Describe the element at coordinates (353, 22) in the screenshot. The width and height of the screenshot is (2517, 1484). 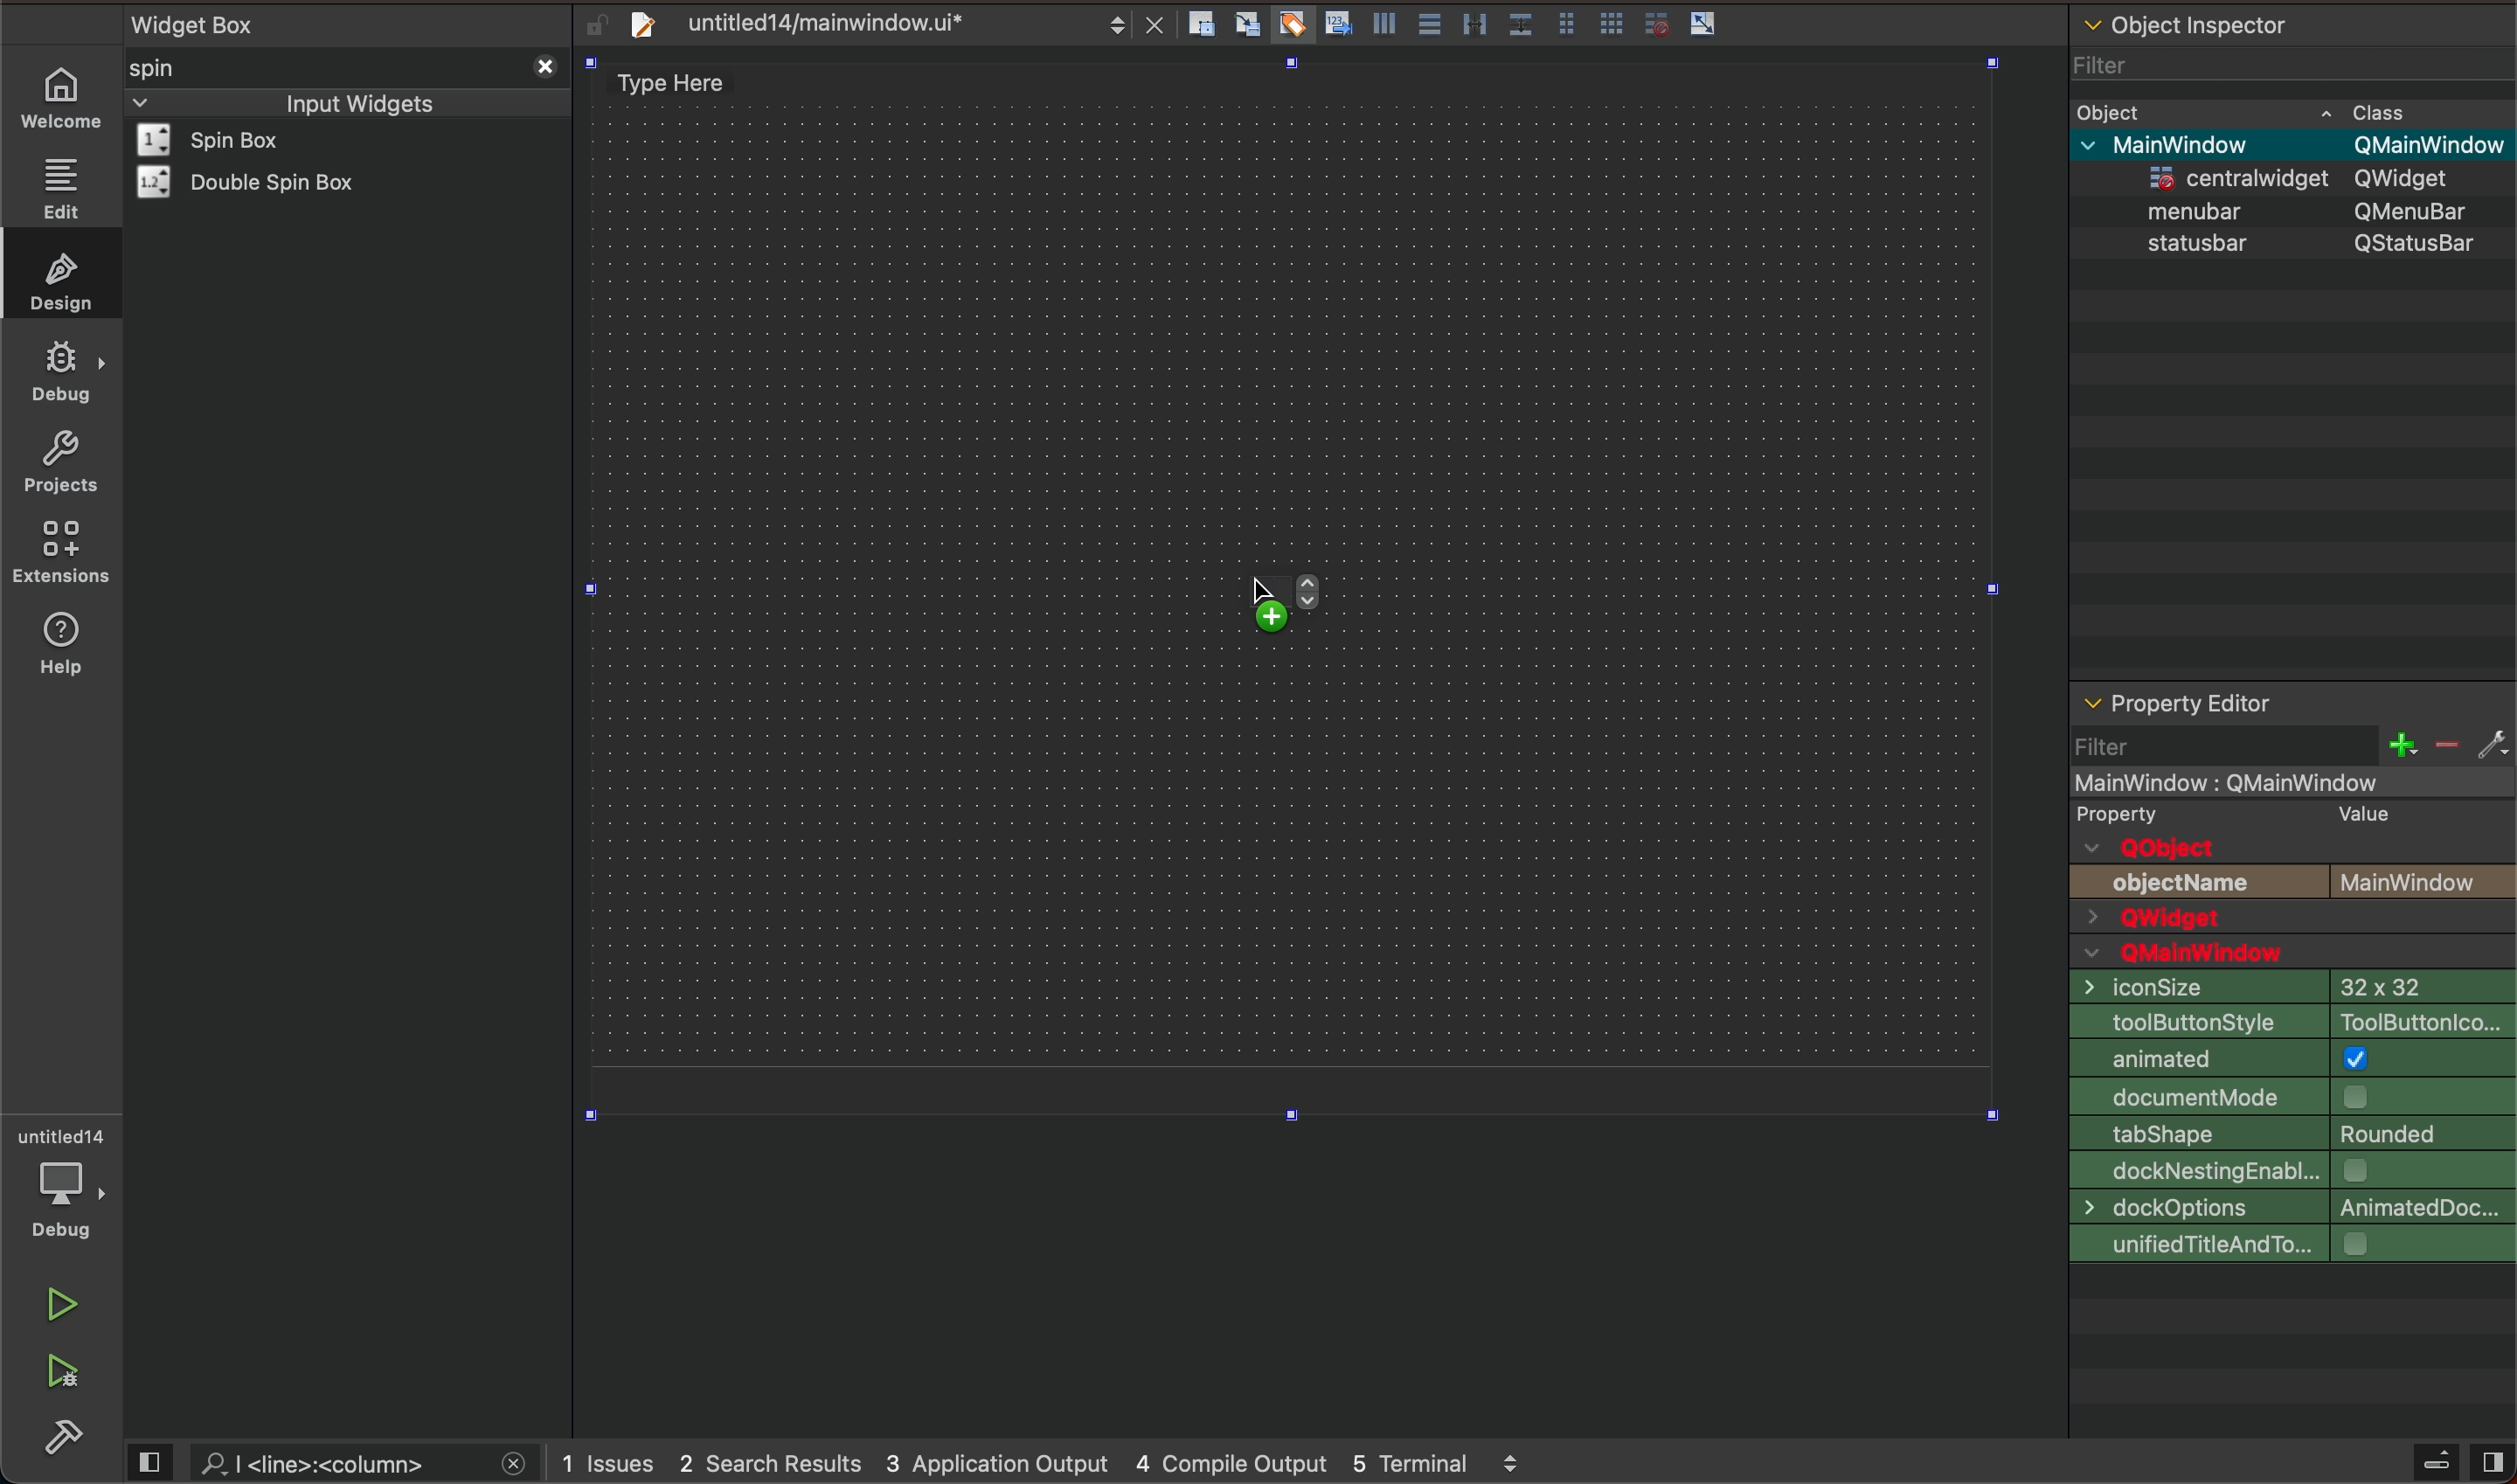
I see `widget box` at that location.